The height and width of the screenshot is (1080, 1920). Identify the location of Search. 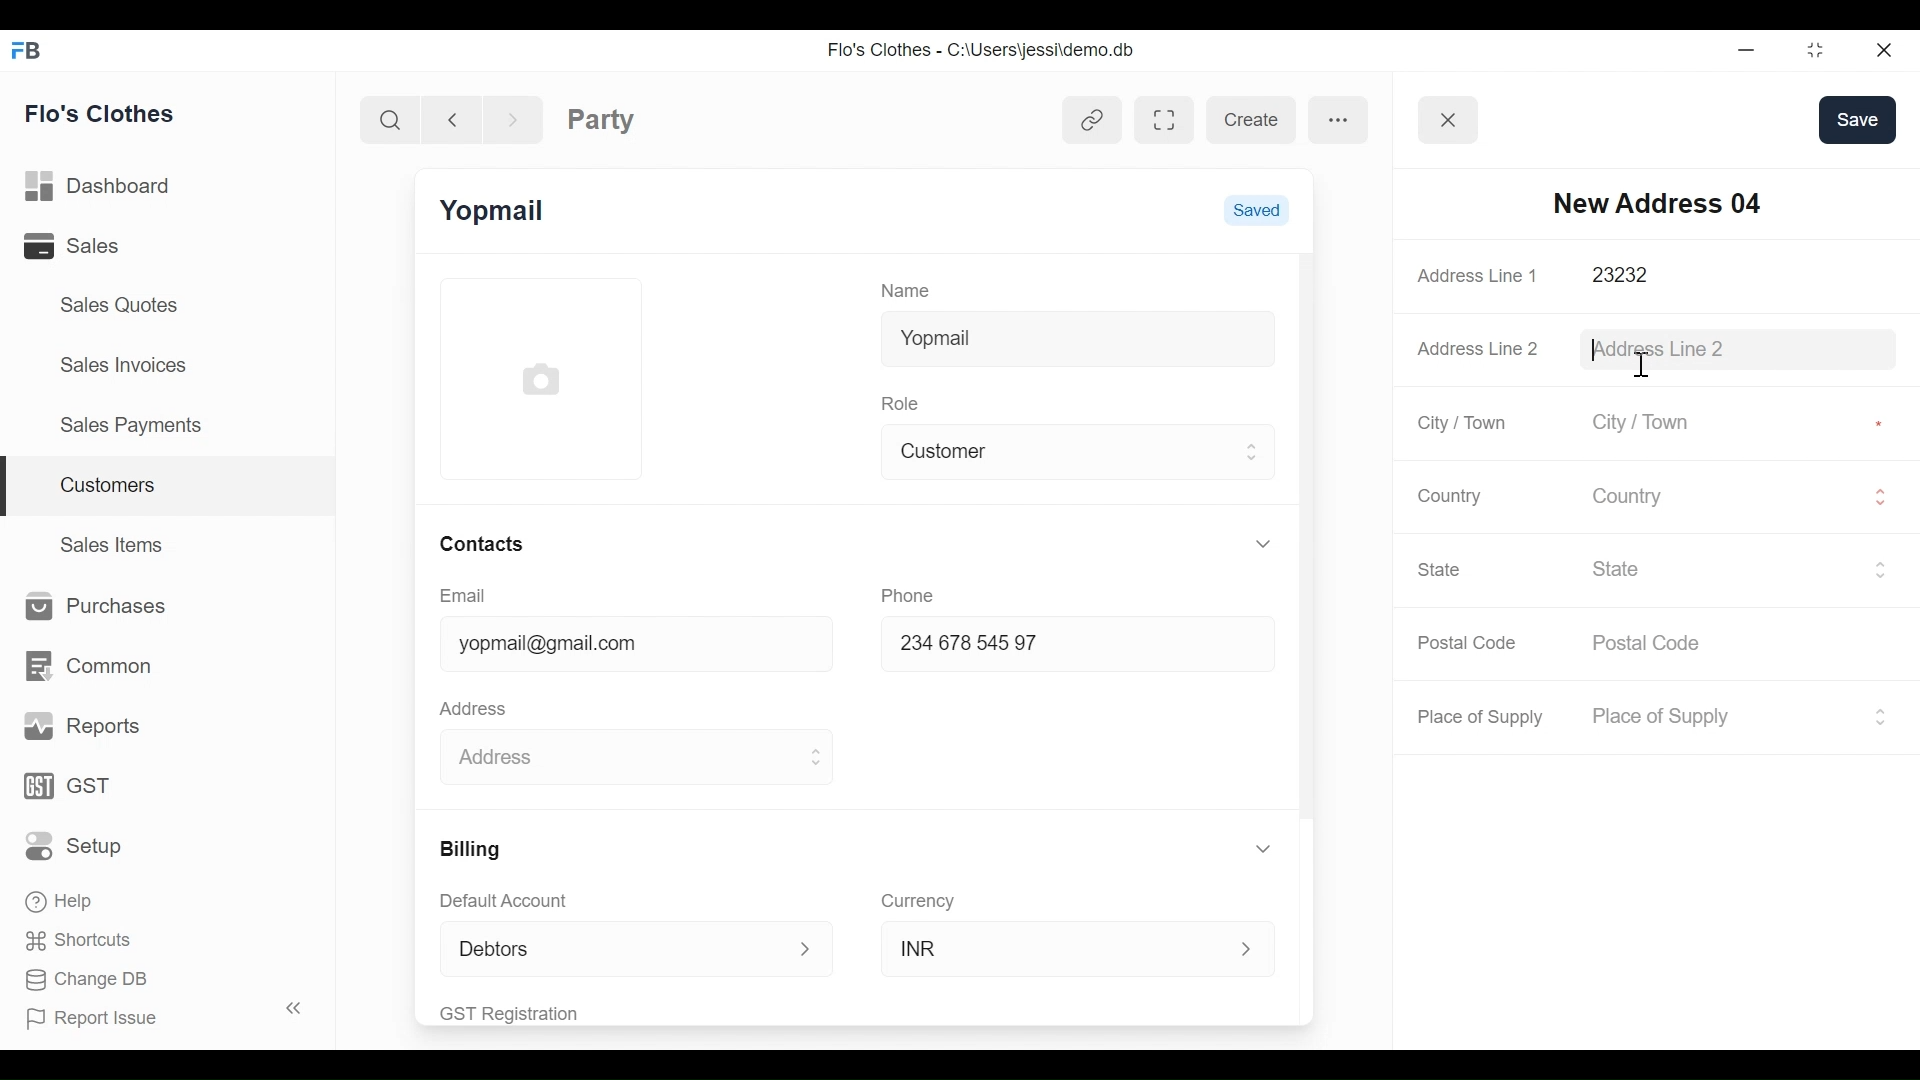
(394, 119).